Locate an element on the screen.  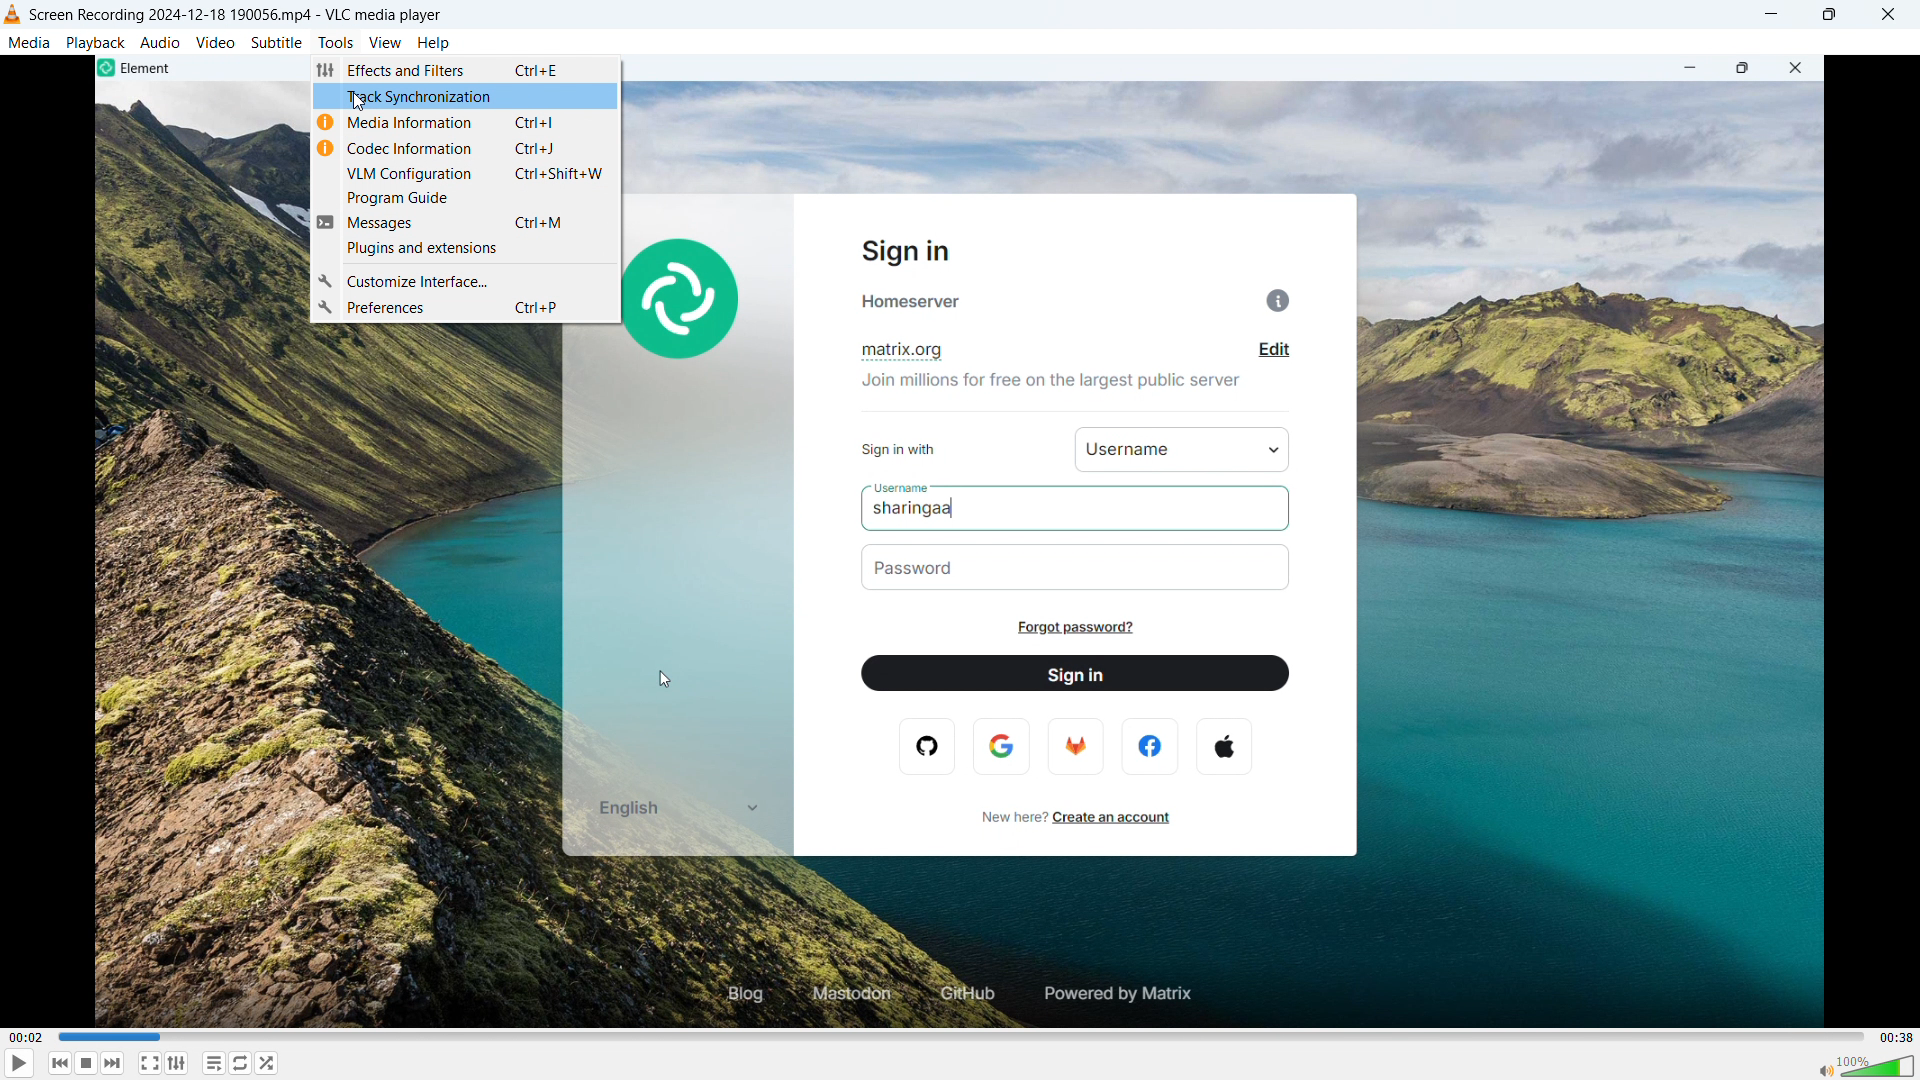
join millions for free on the largest public server. is located at coordinates (1061, 389).